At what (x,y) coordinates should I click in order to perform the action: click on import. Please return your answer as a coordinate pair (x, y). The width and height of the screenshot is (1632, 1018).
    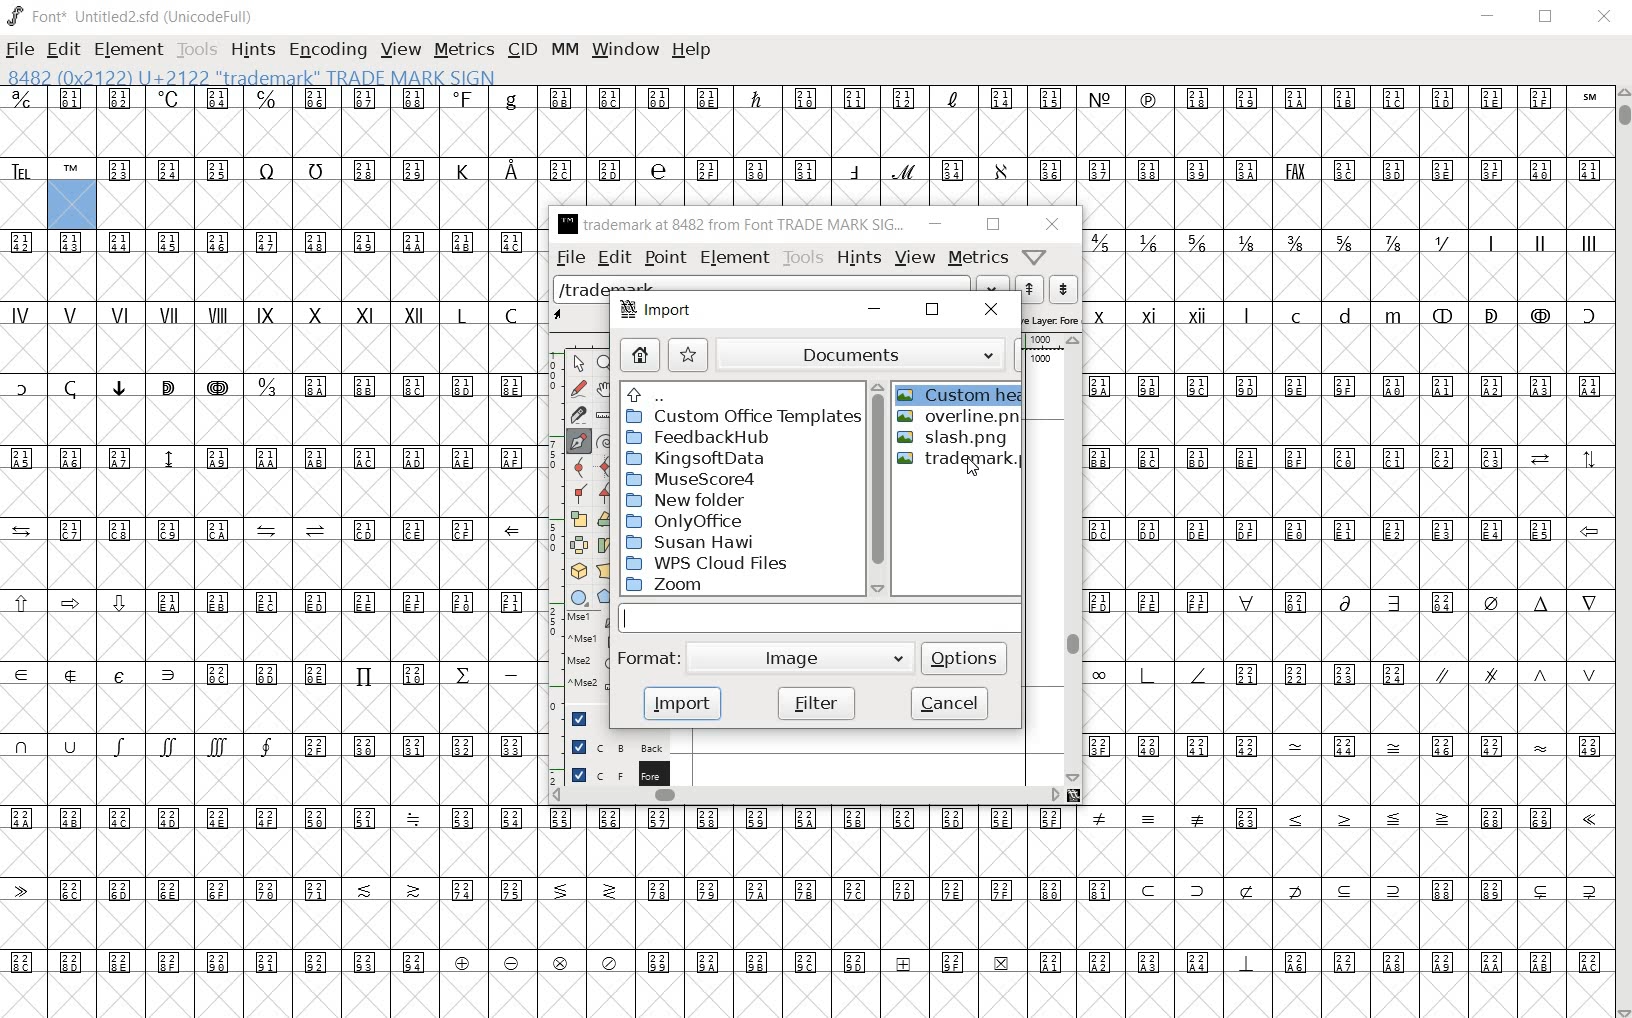
    Looking at the image, I should click on (682, 705).